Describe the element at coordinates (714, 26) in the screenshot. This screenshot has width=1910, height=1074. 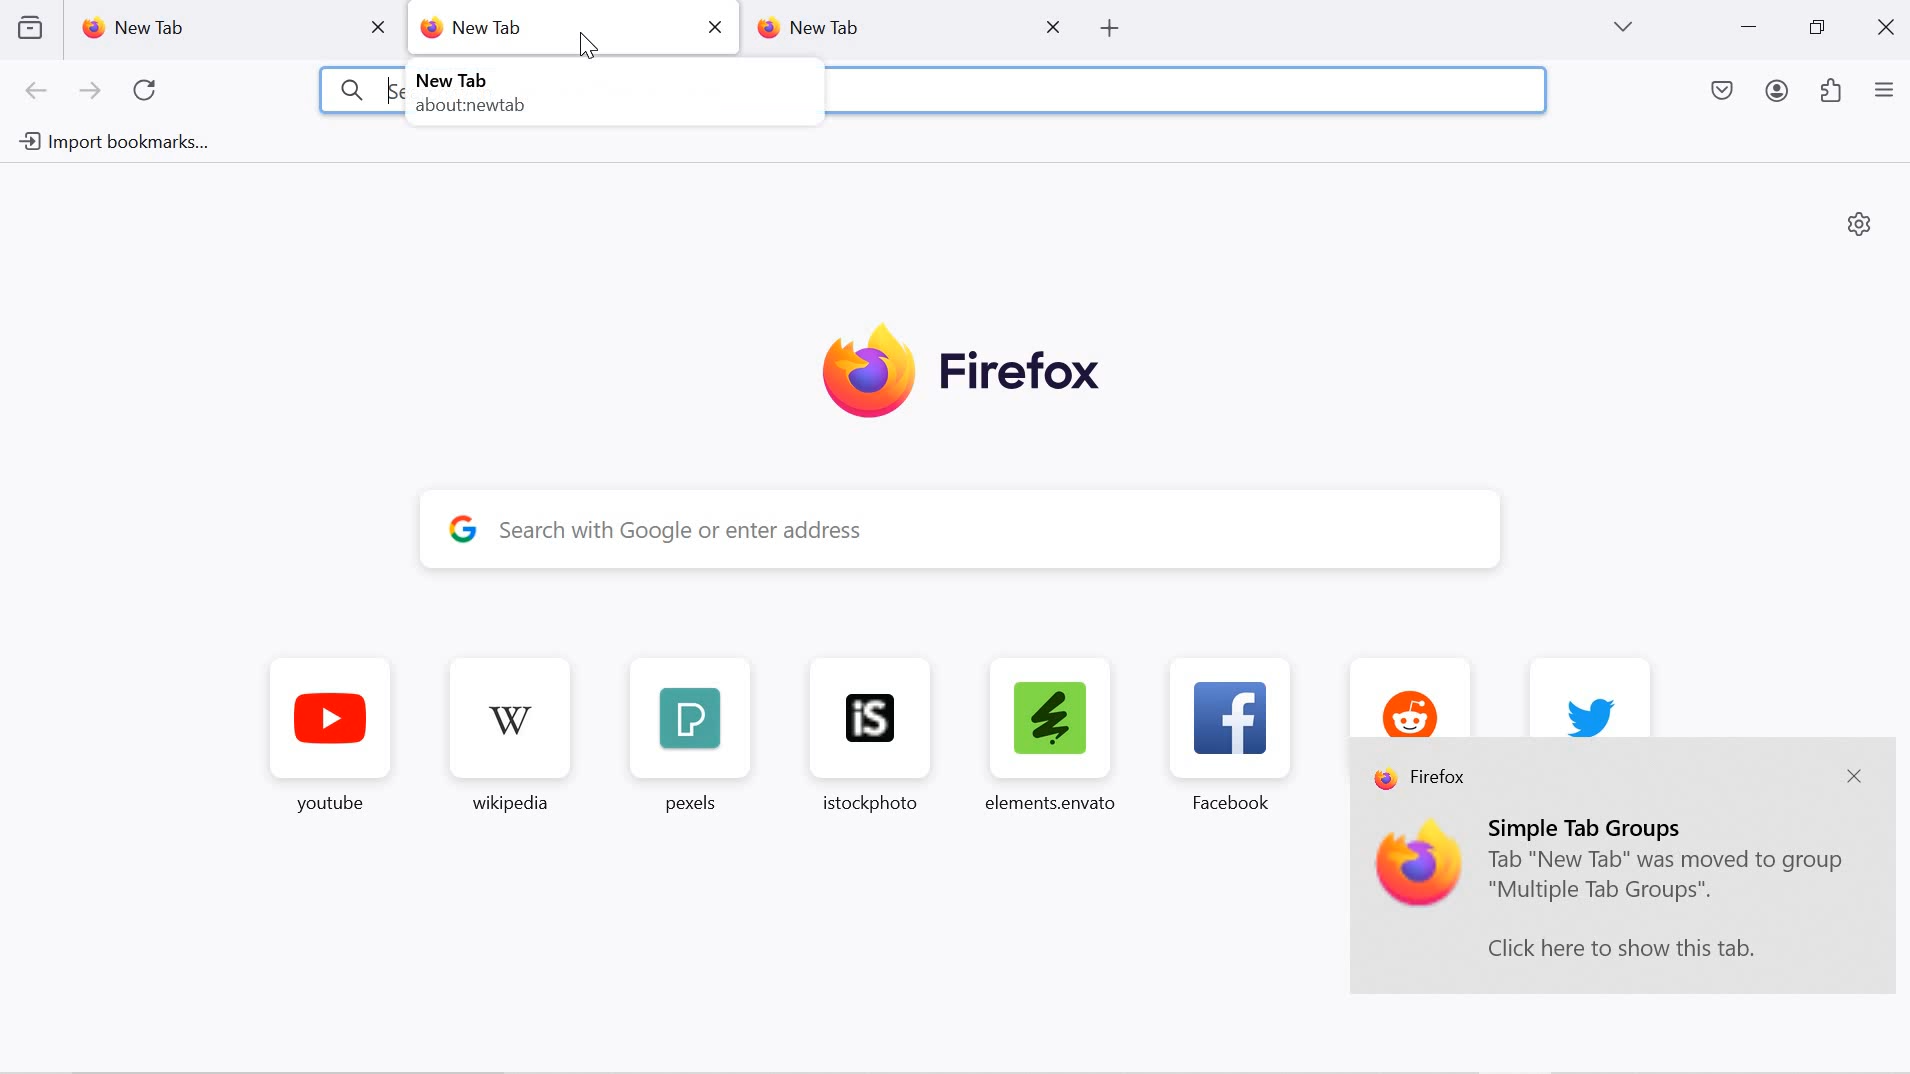
I see `close` at that location.